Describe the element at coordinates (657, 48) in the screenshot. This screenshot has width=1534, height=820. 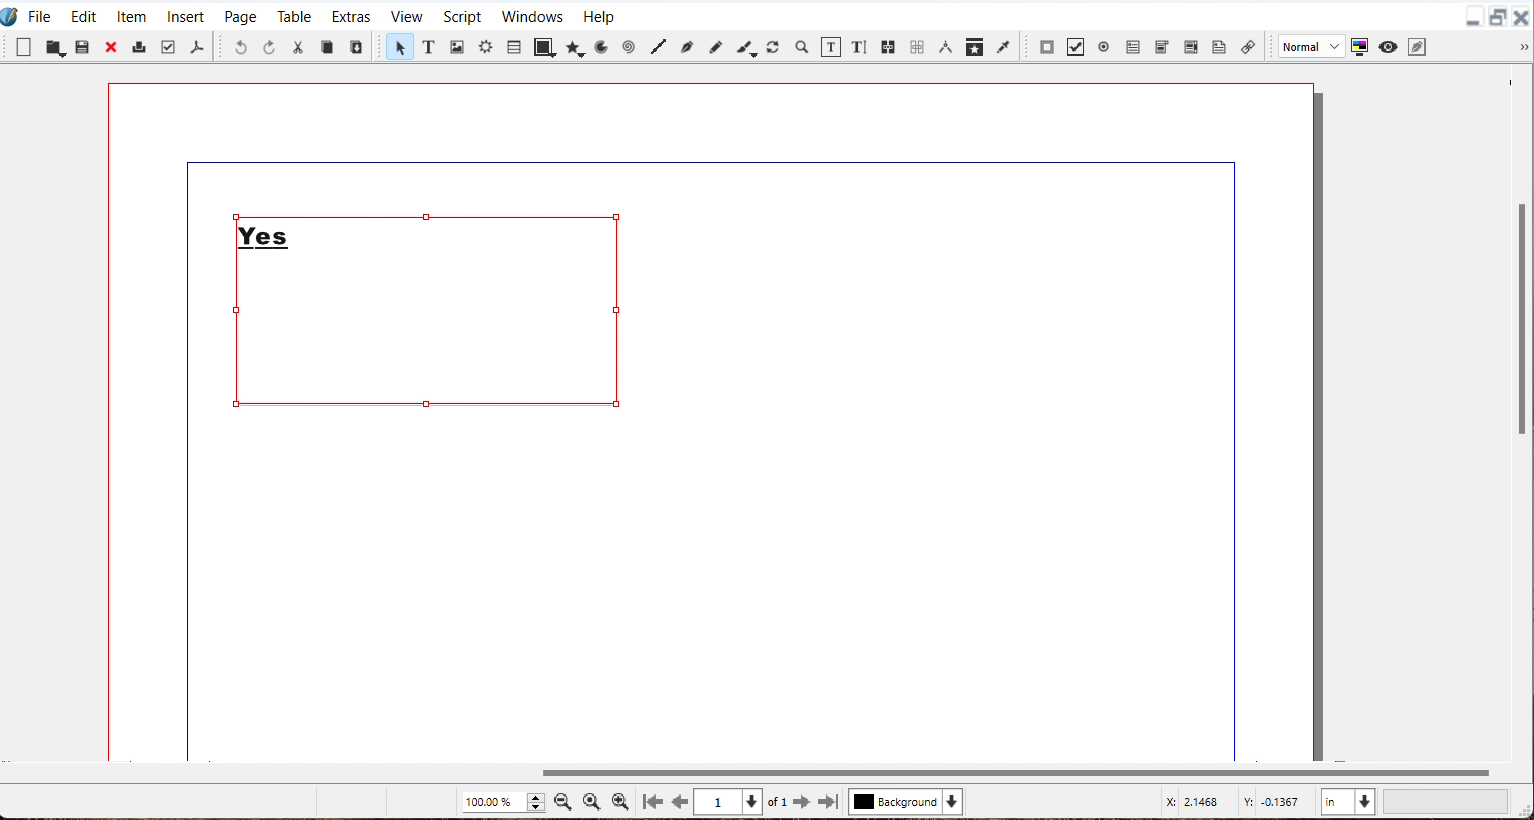
I see `Line` at that location.